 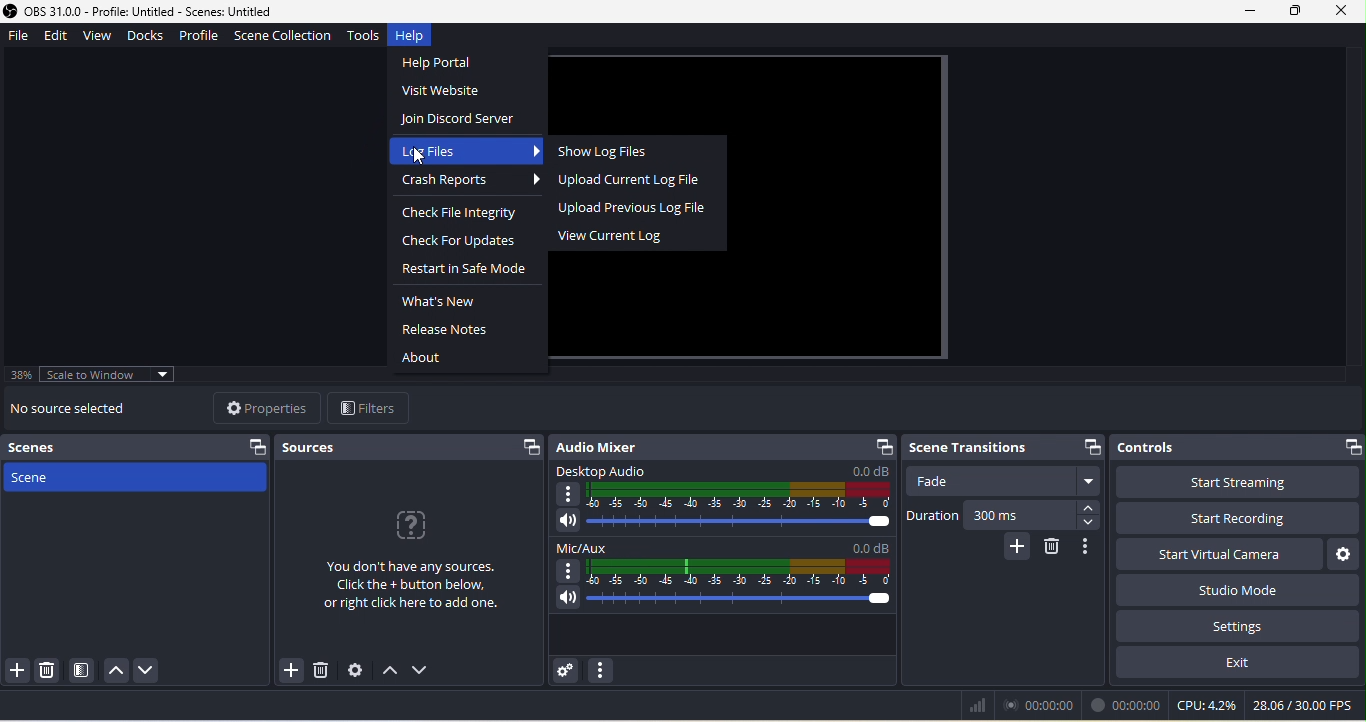 I want to click on down, so click(x=425, y=672).